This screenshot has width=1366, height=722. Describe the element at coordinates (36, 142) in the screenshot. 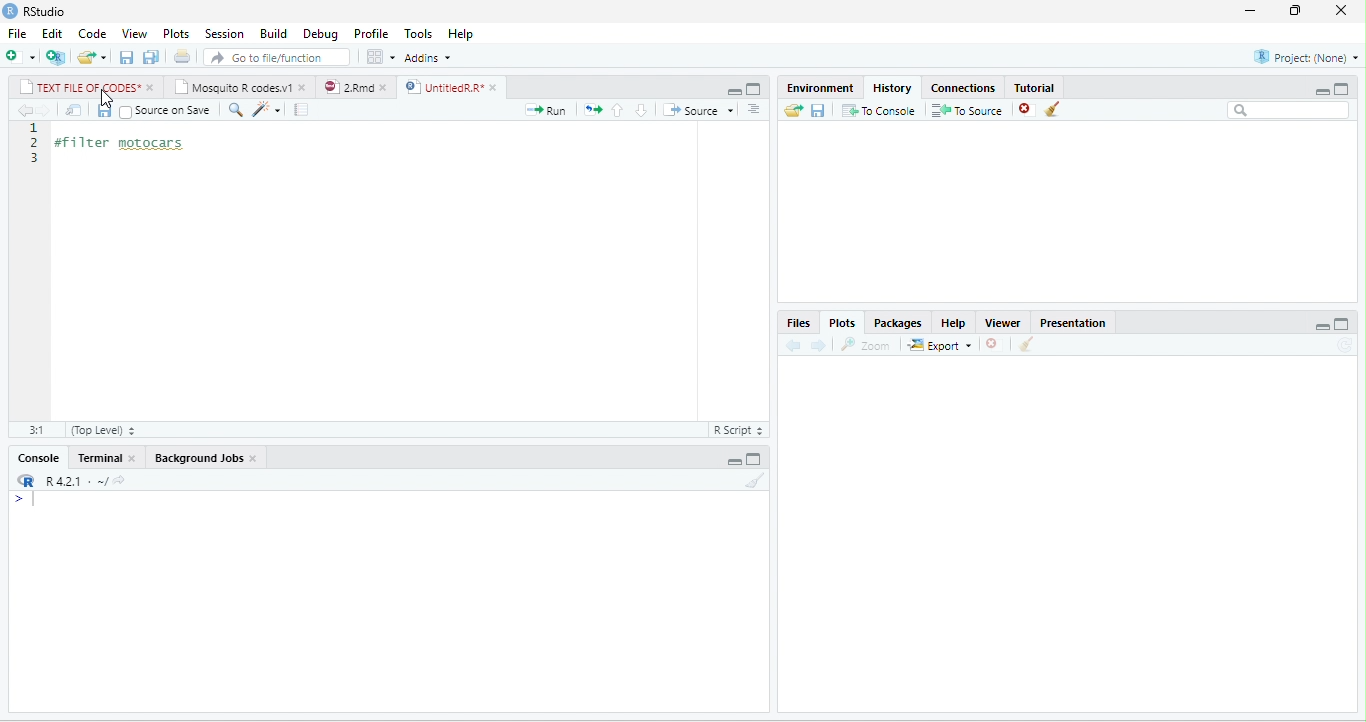

I see `2` at that location.